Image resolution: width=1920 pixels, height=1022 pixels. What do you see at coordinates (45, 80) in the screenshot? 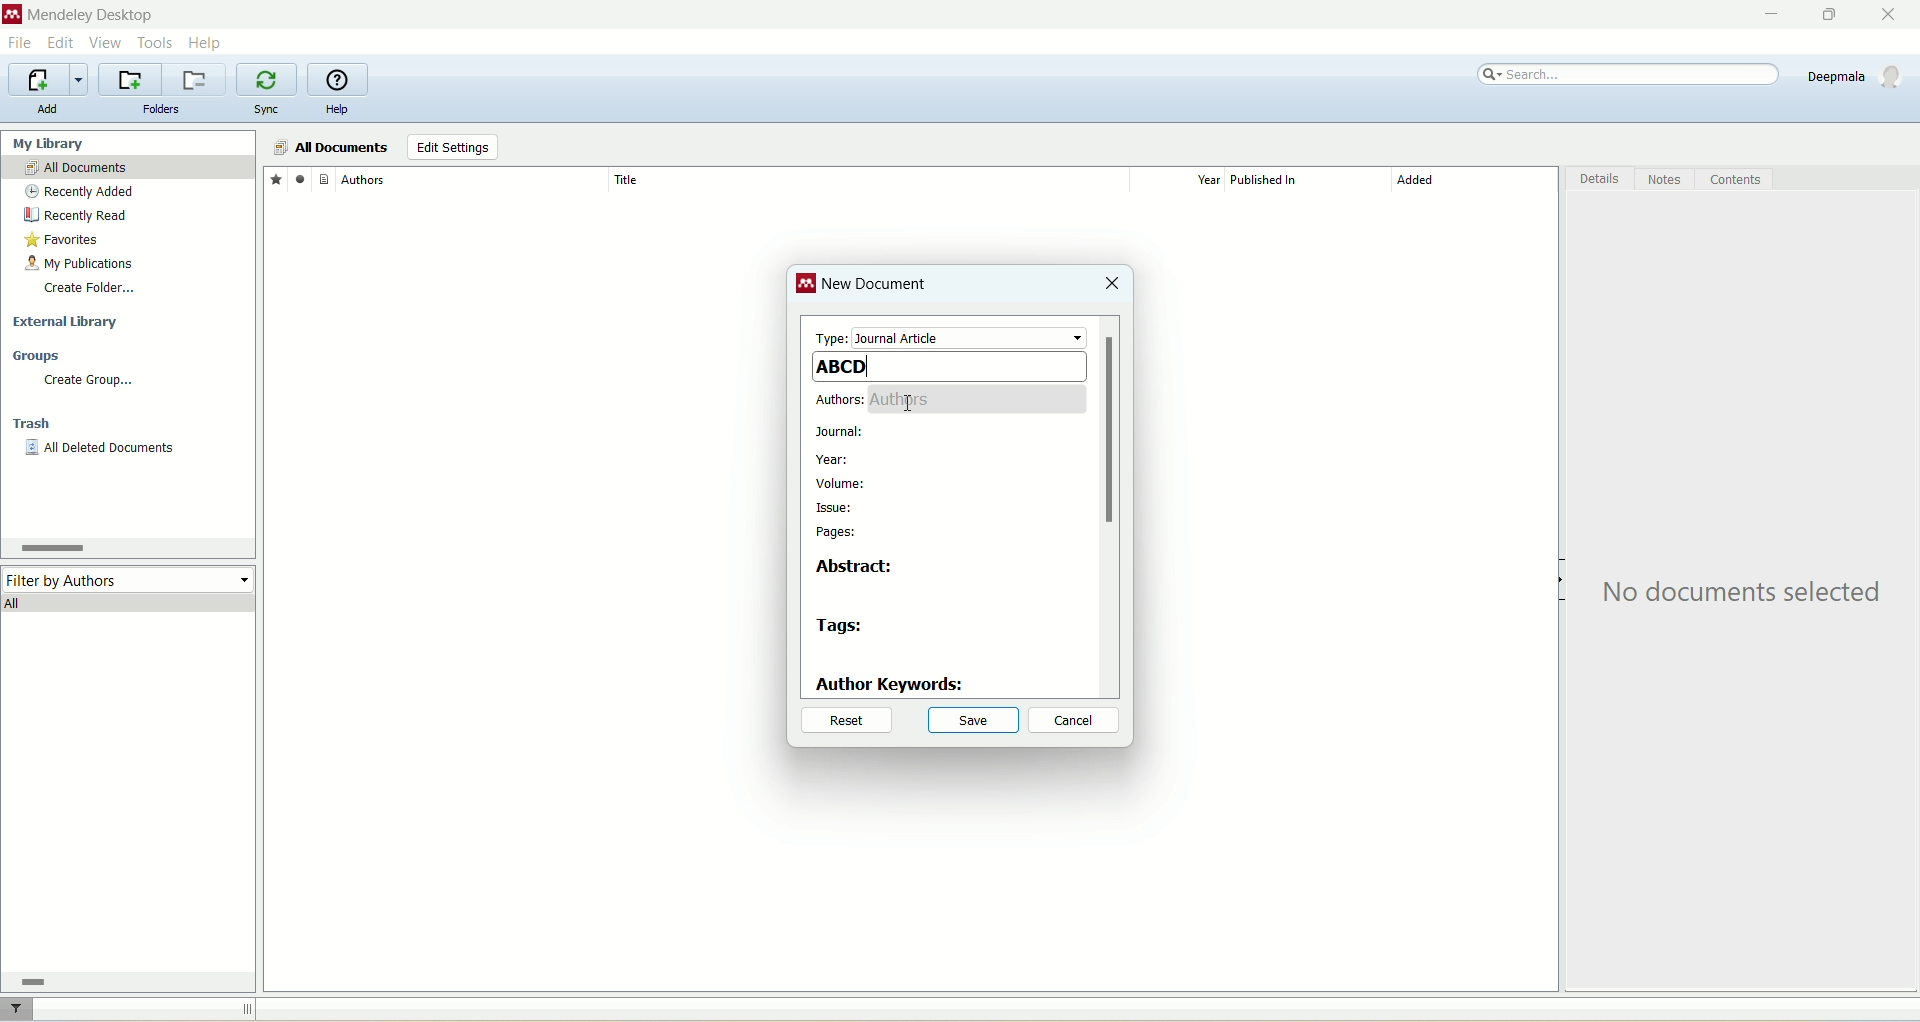
I see `import` at bounding box center [45, 80].